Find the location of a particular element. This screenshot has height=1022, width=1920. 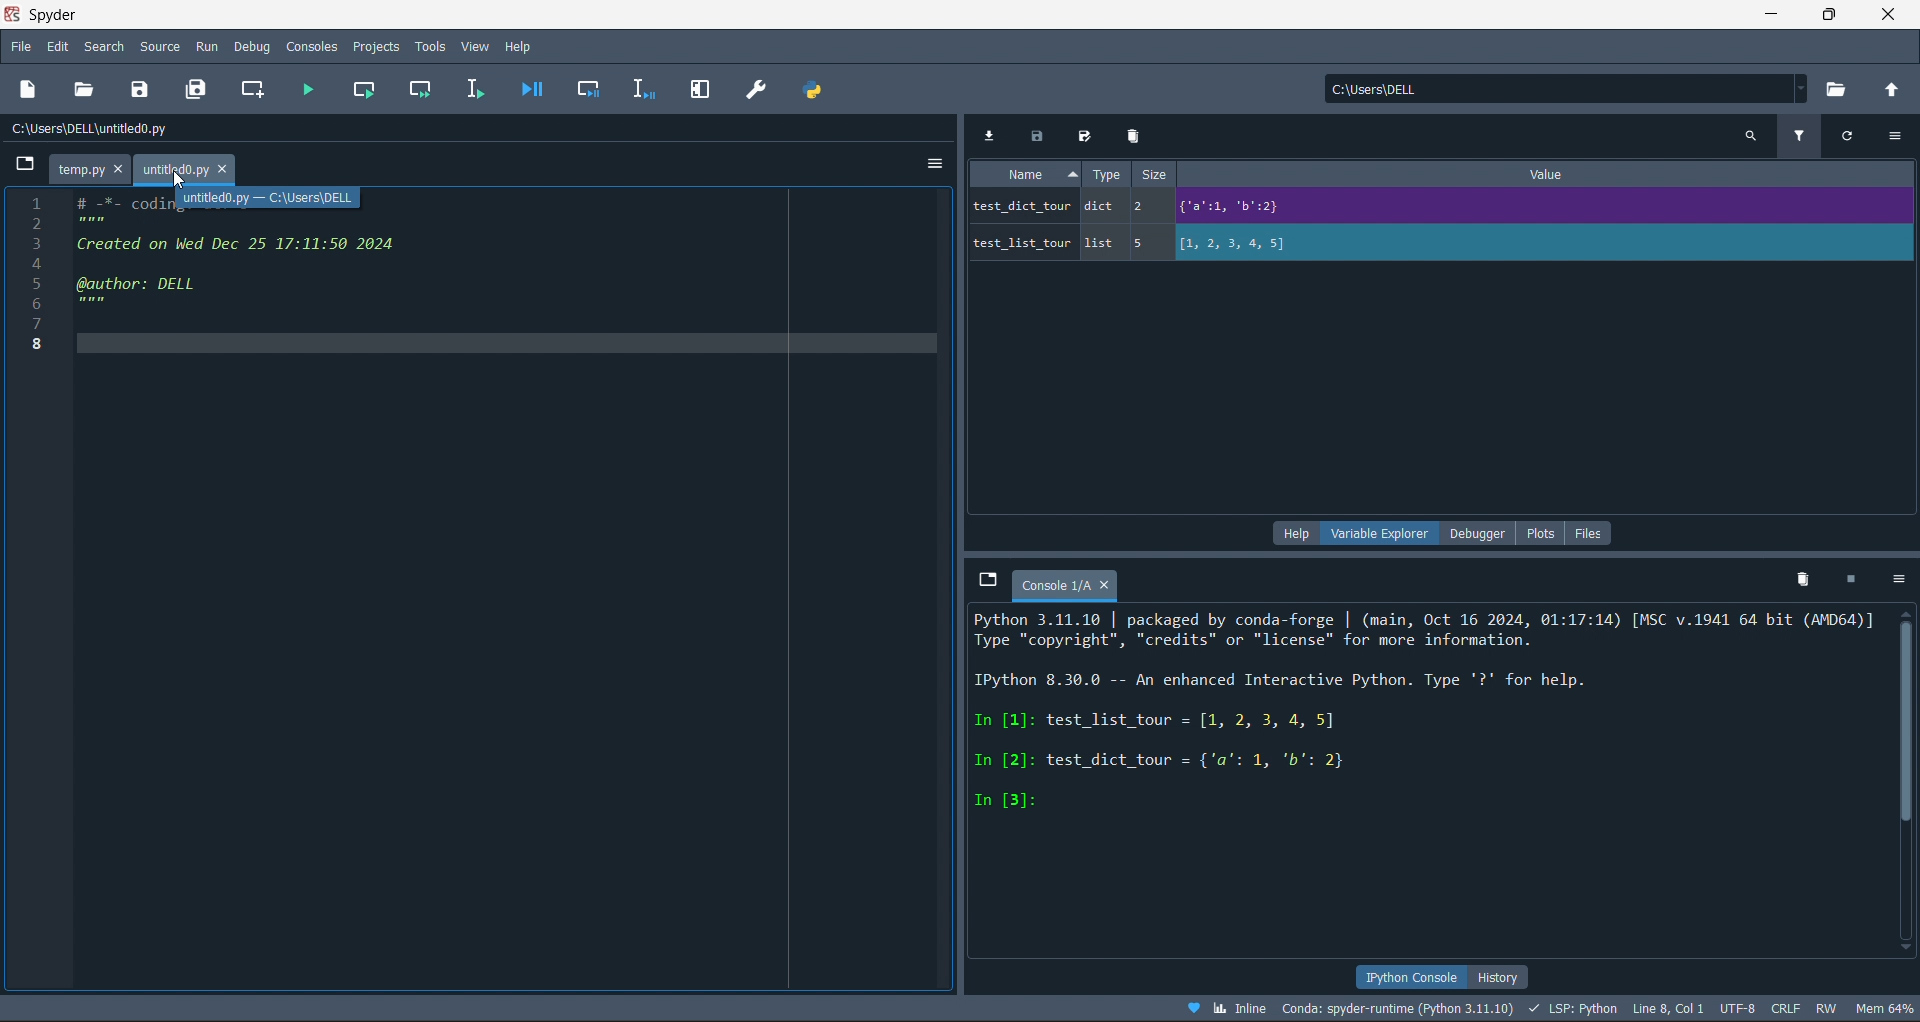

Spyder is located at coordinates (62, 15).